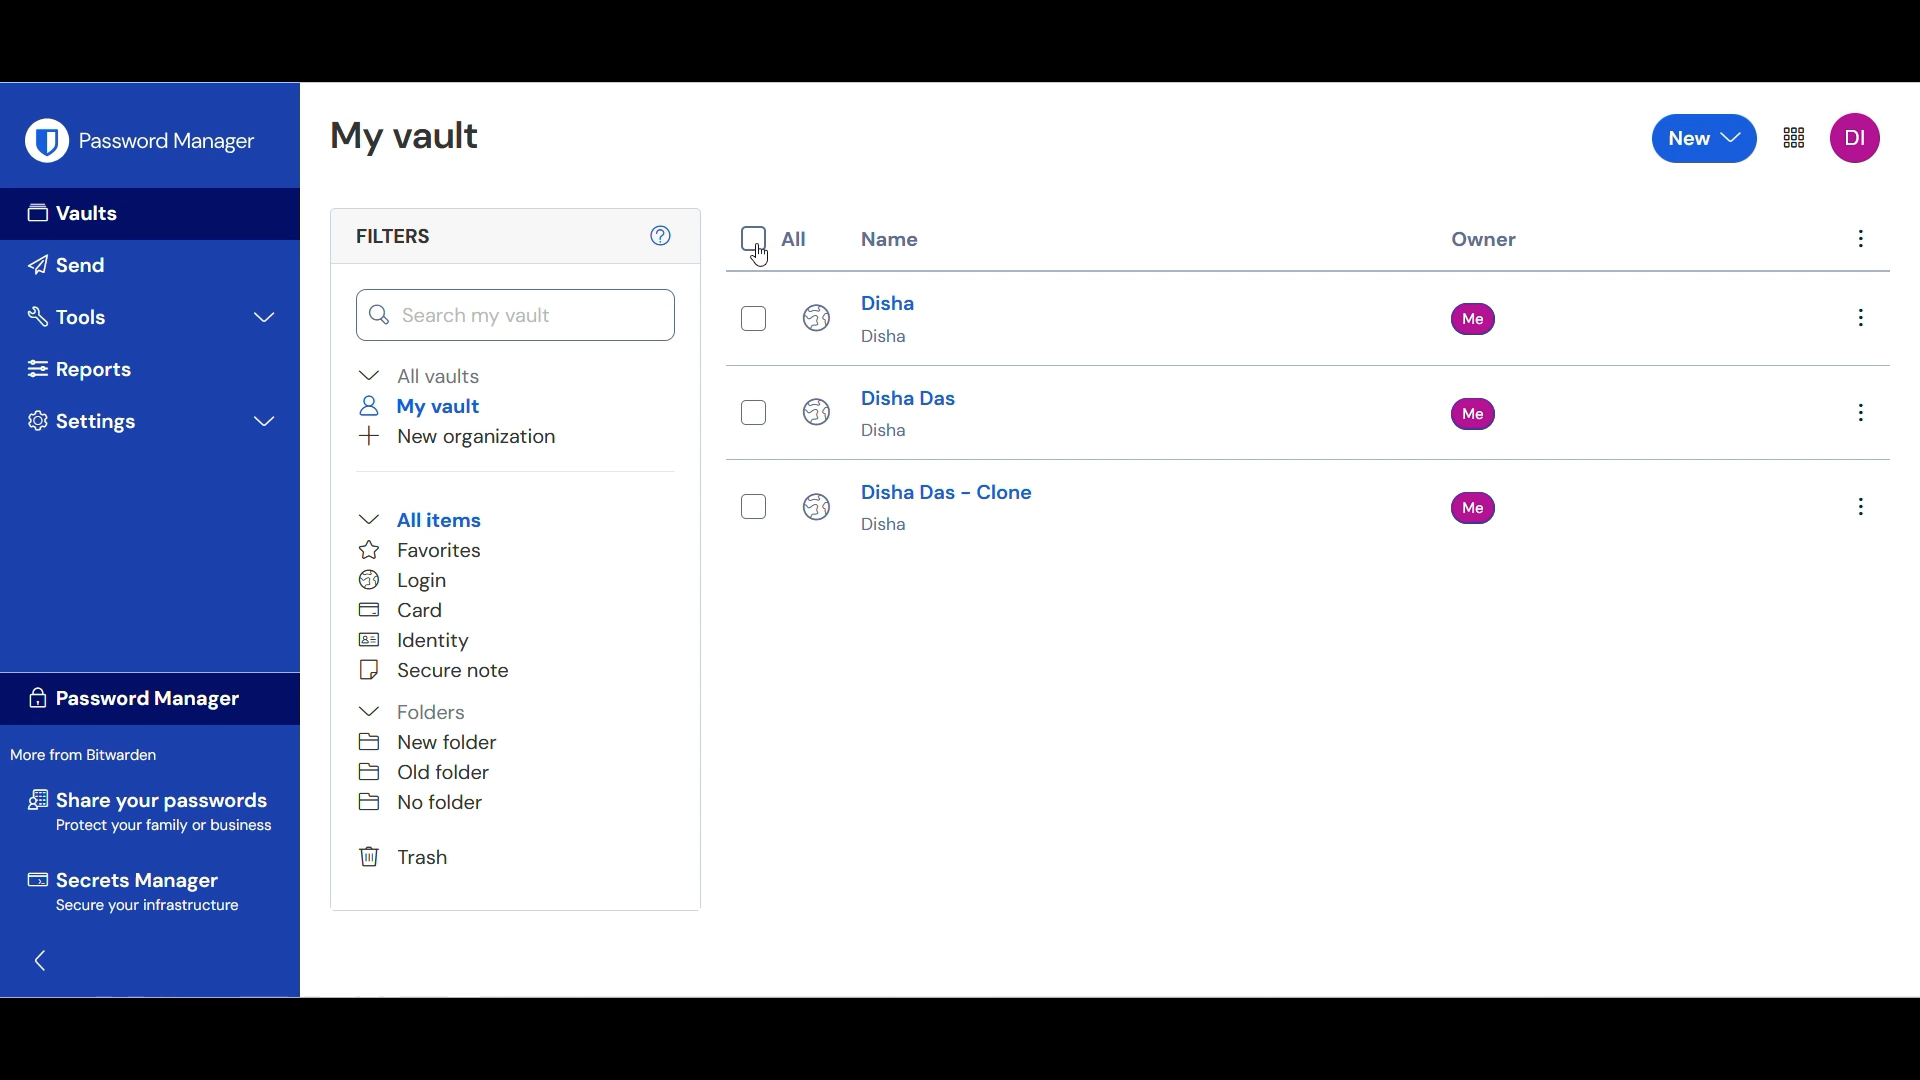  I want to click on DI, so click(1855, 137).